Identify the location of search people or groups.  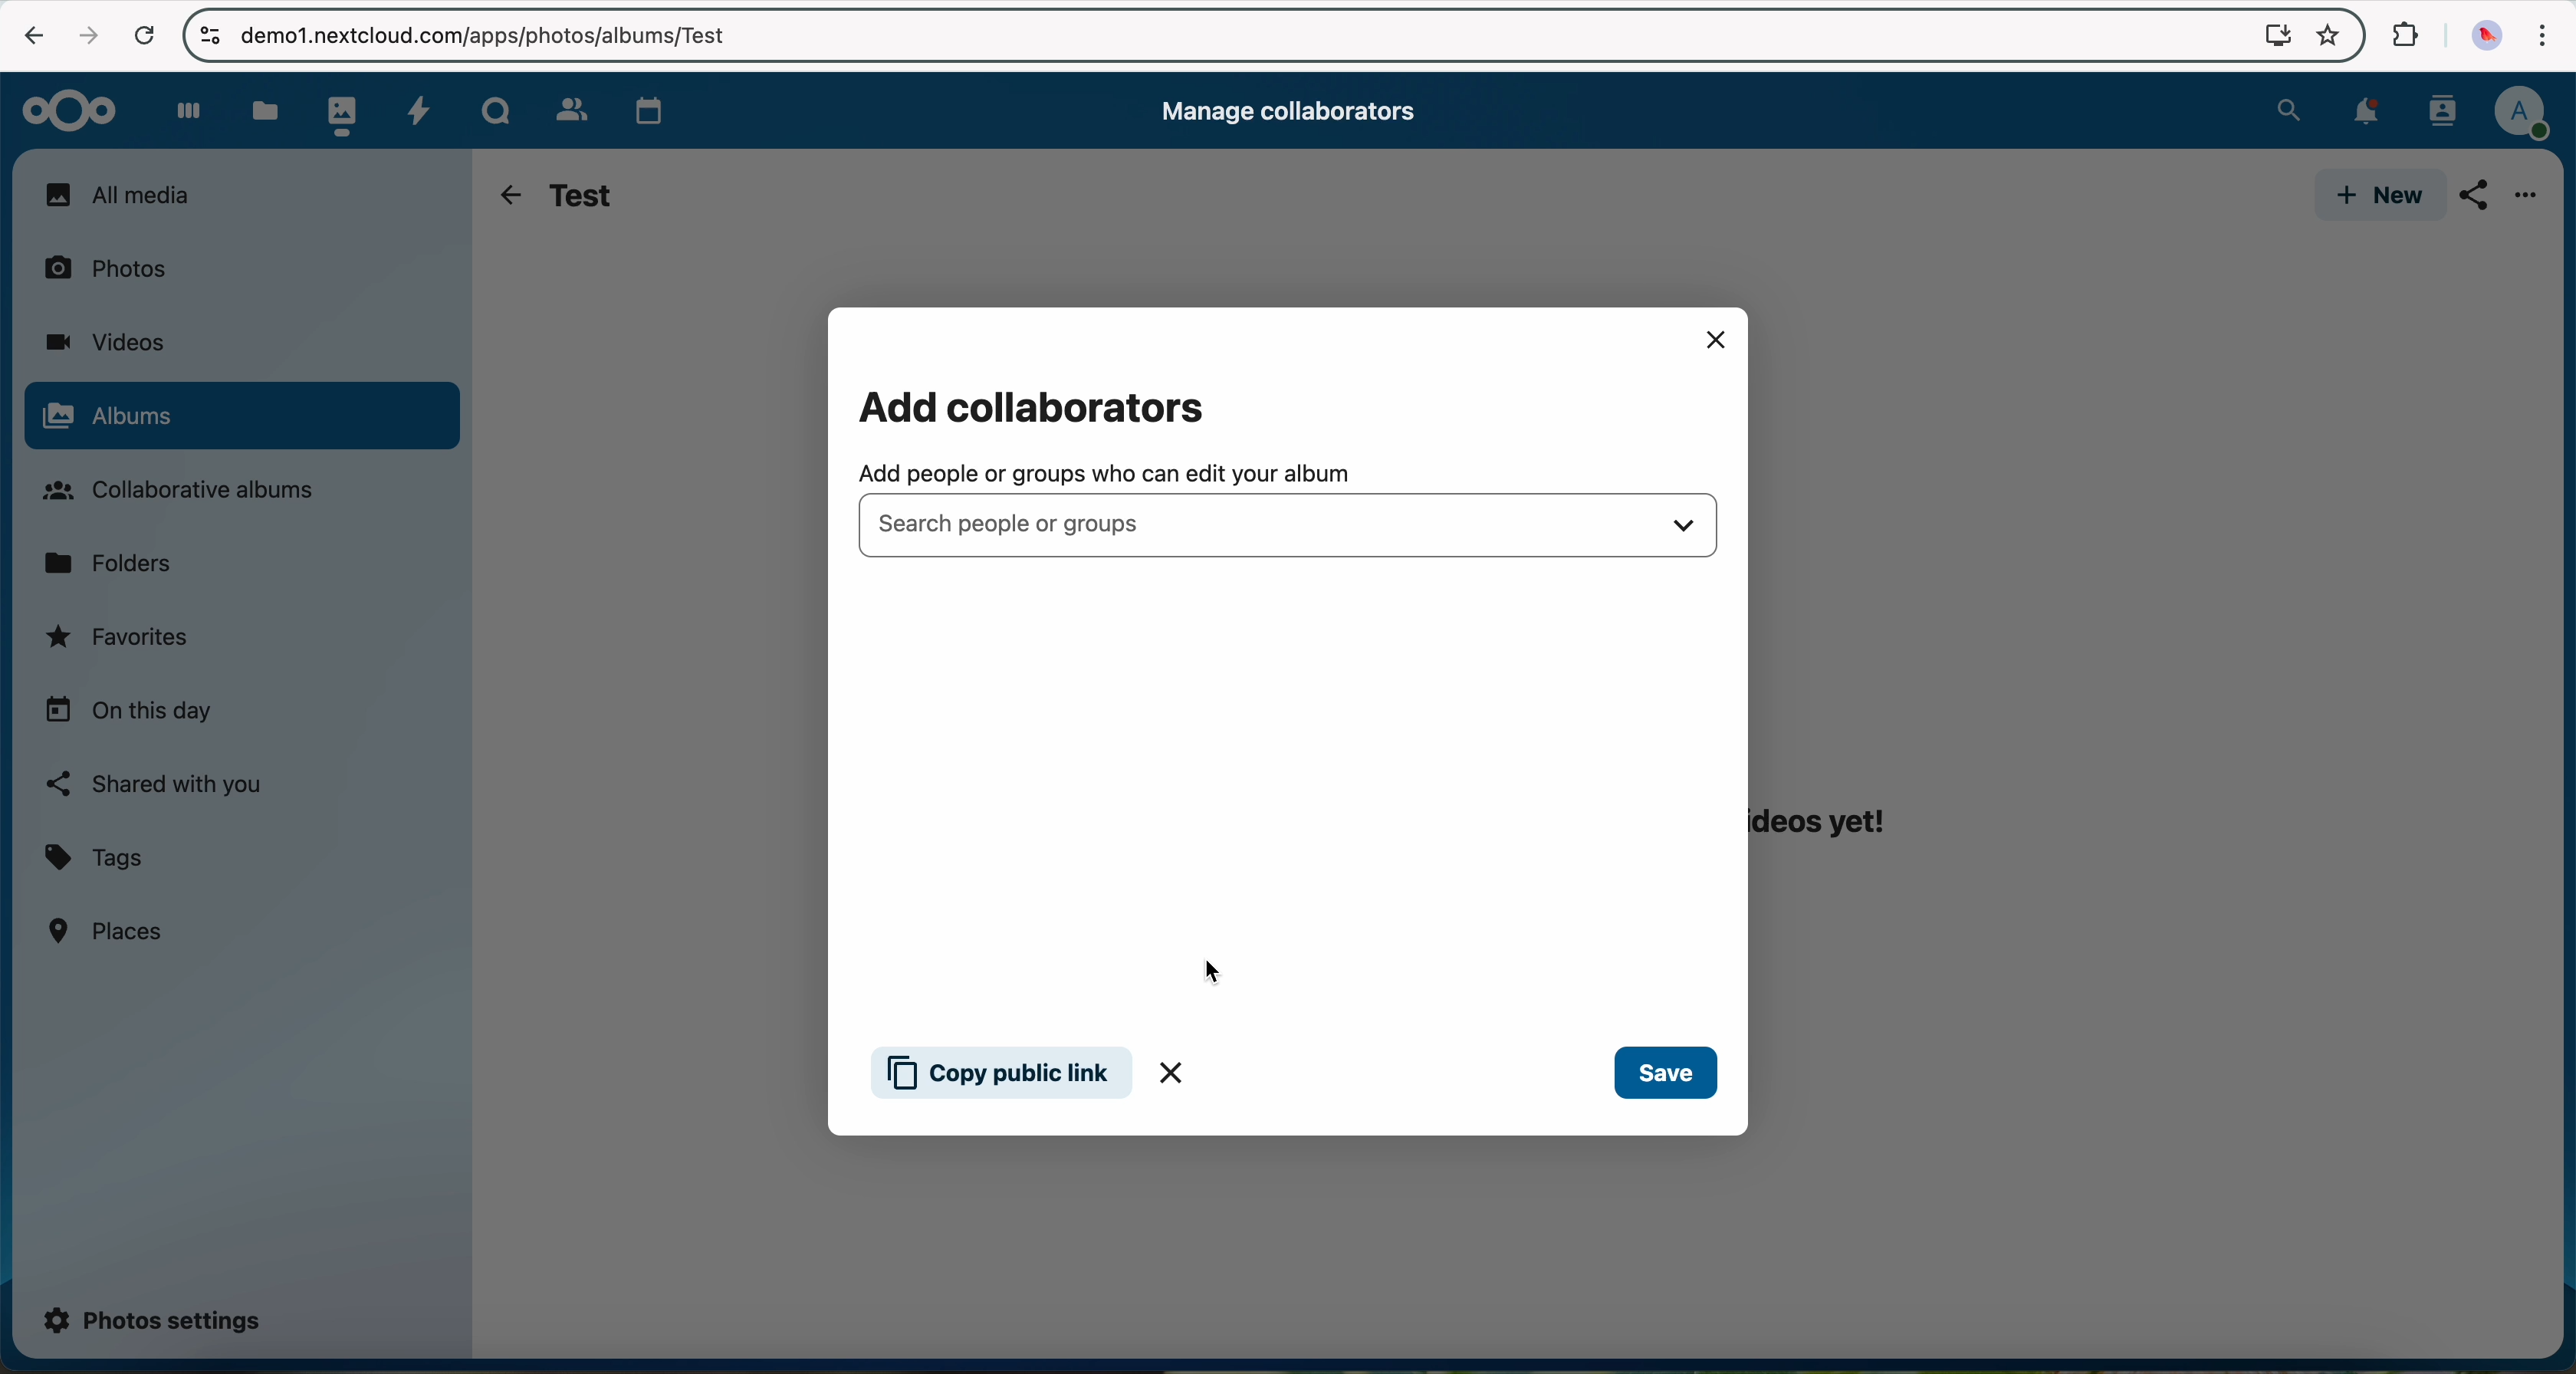
(1289, 524).